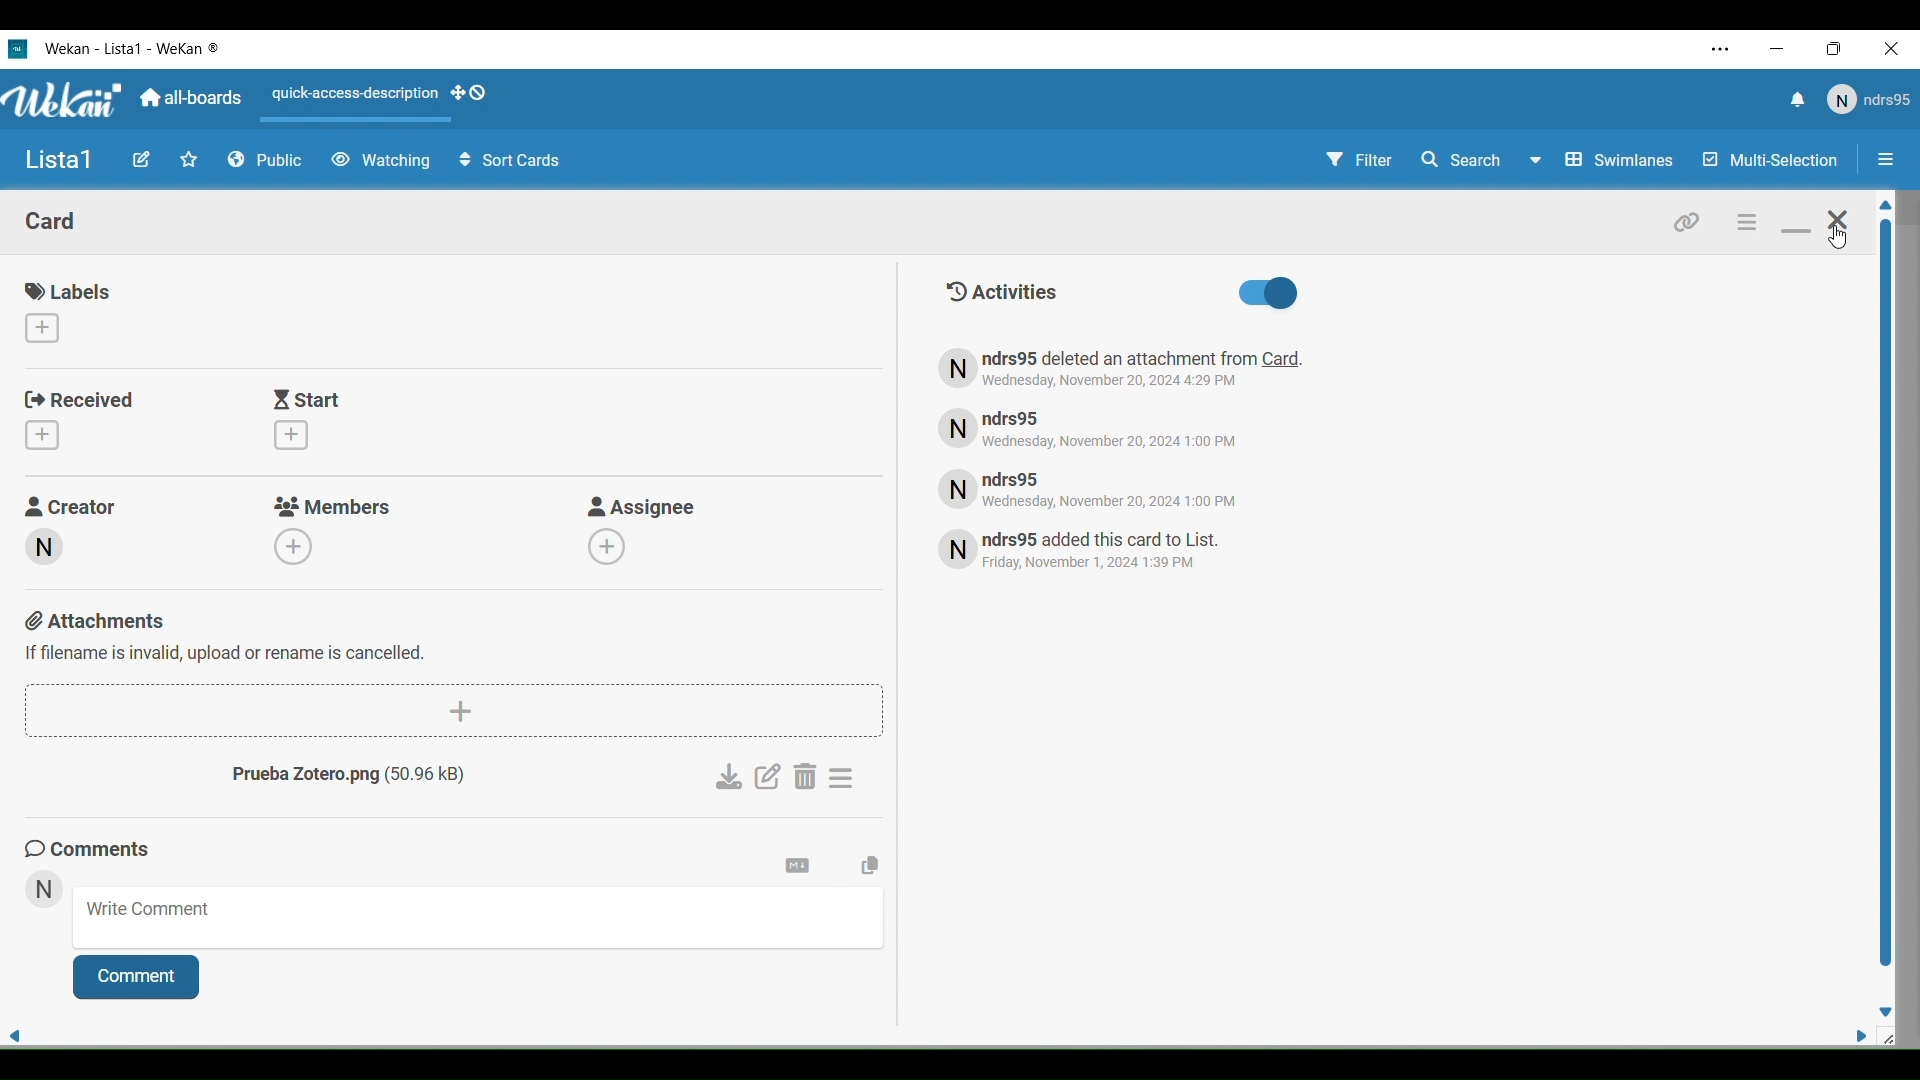 This screenshot has width=1920, height=1080. What do you see at coordinates (453, 712) in the screenshot?
I see `Add attachments button` at bounding box center [453, 712].